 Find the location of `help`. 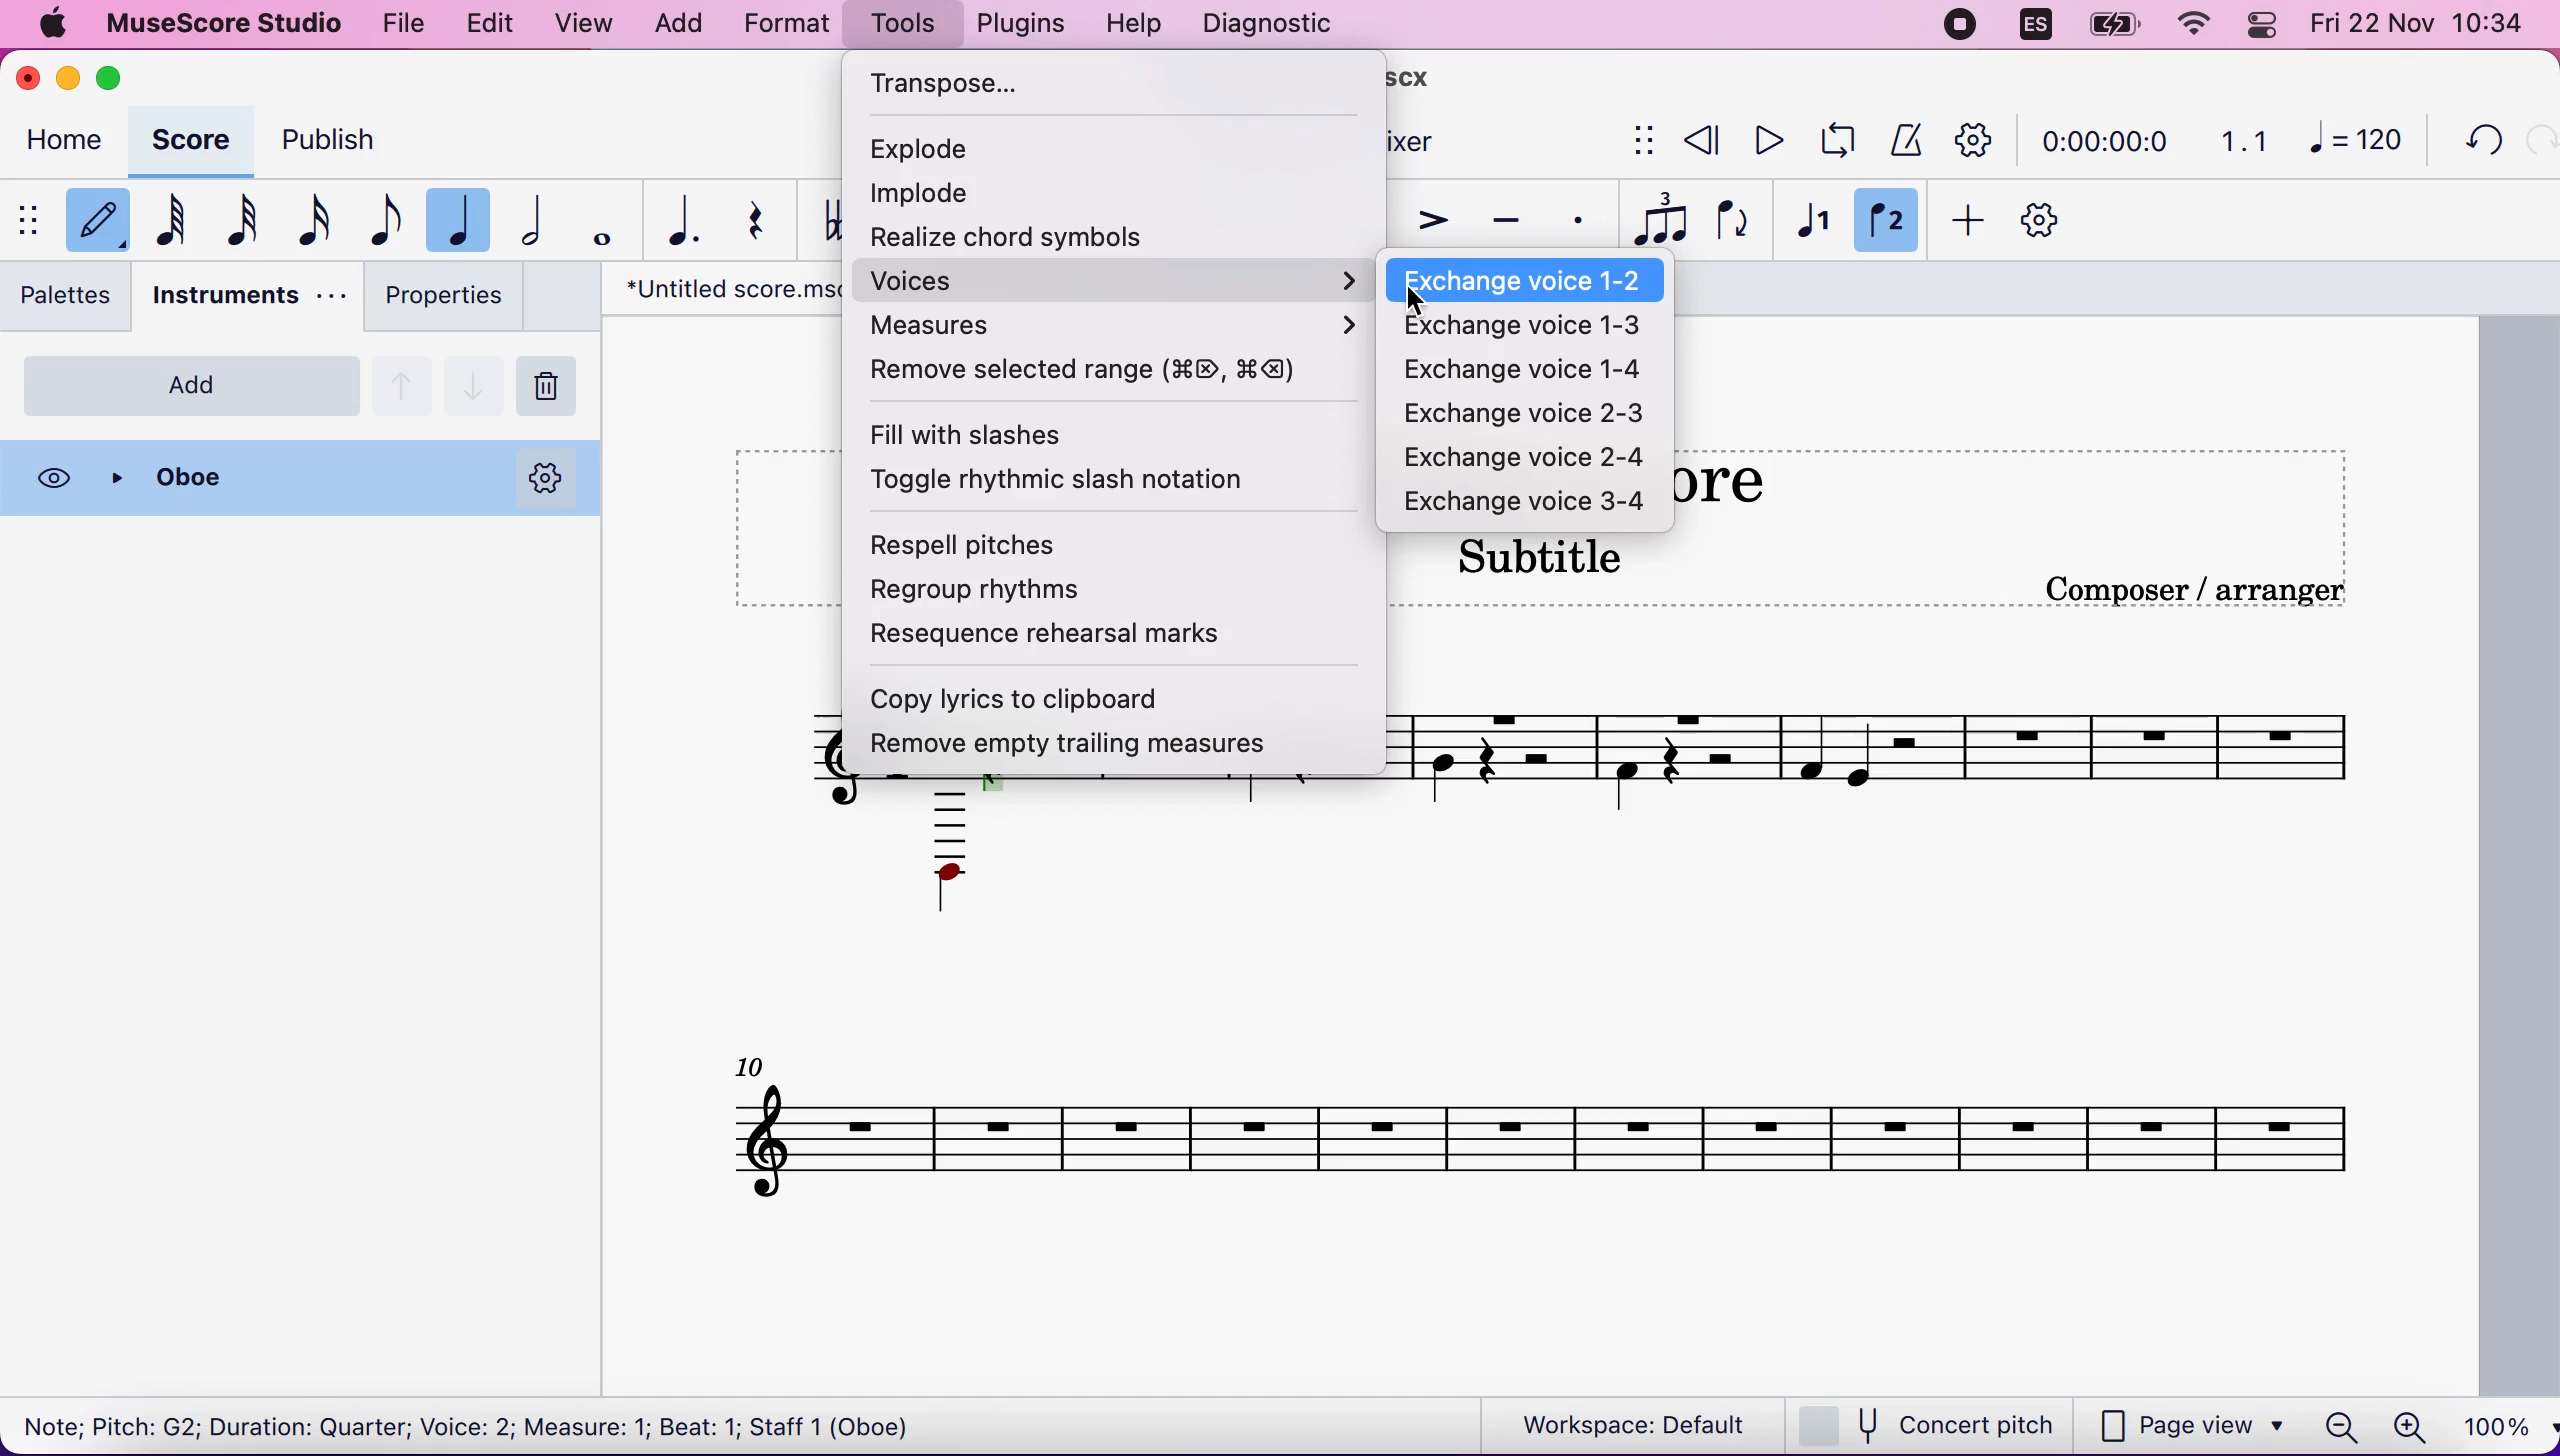

help is located at coordinates (1138, 23).